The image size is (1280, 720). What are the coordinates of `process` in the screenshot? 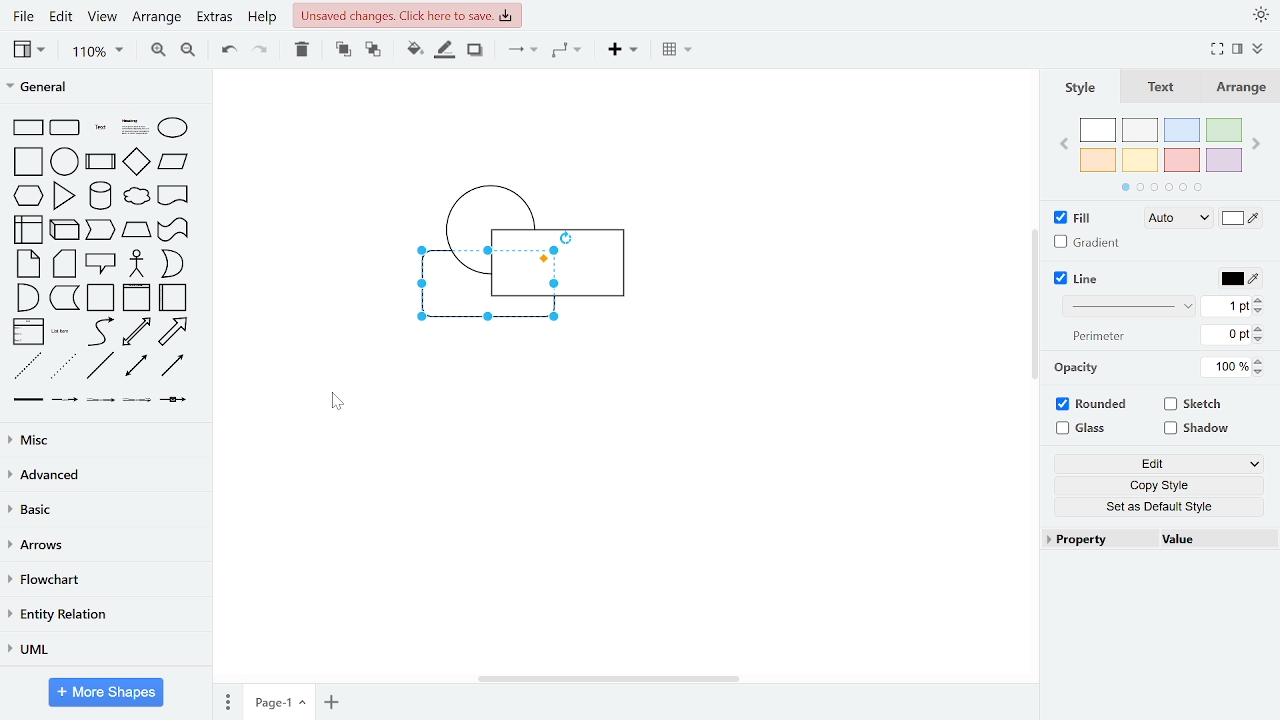 It's located at (100, 163).